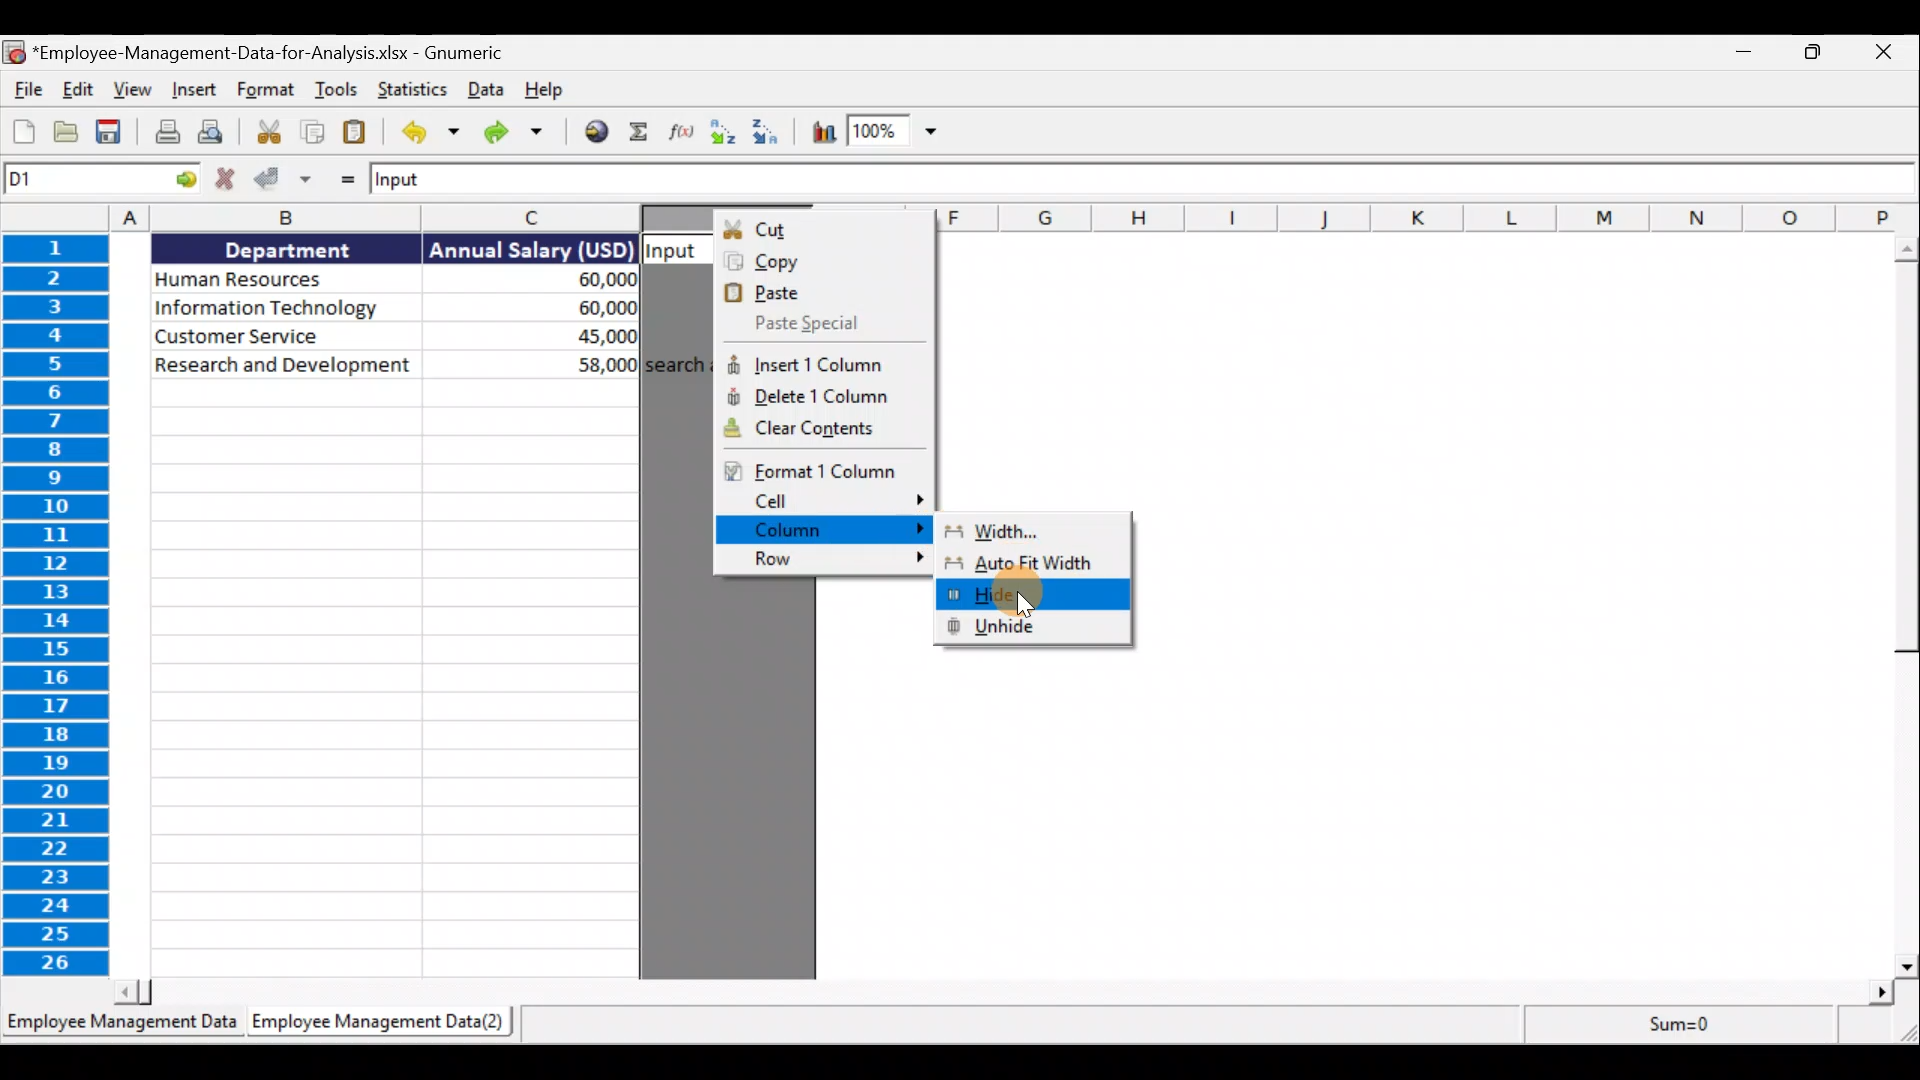  What do you see at coordinates (893, 130) in the screenshot?
I see `Zoom` at bounding box center [893, 130].